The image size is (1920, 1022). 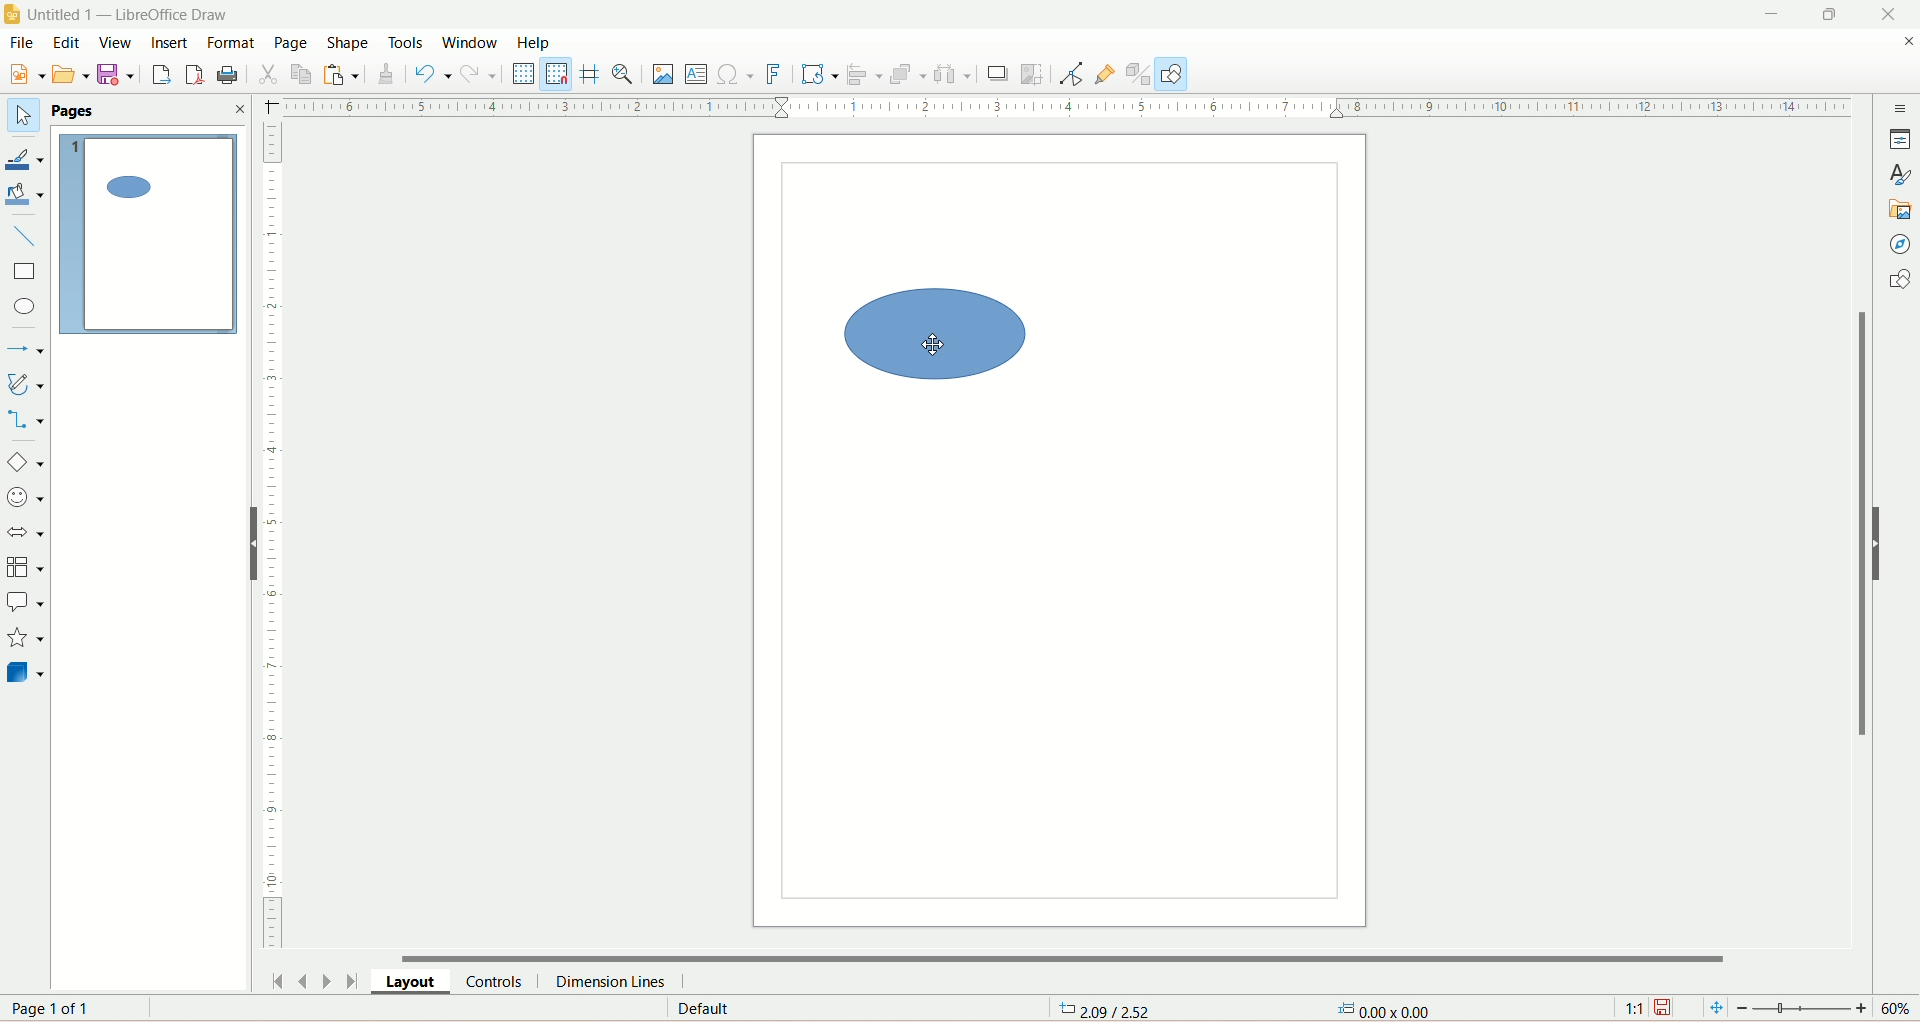 What do you see at coordinates (1113, 1010) in the screenshot?
I see `coordinates` at bounding box center [1113, 1010].